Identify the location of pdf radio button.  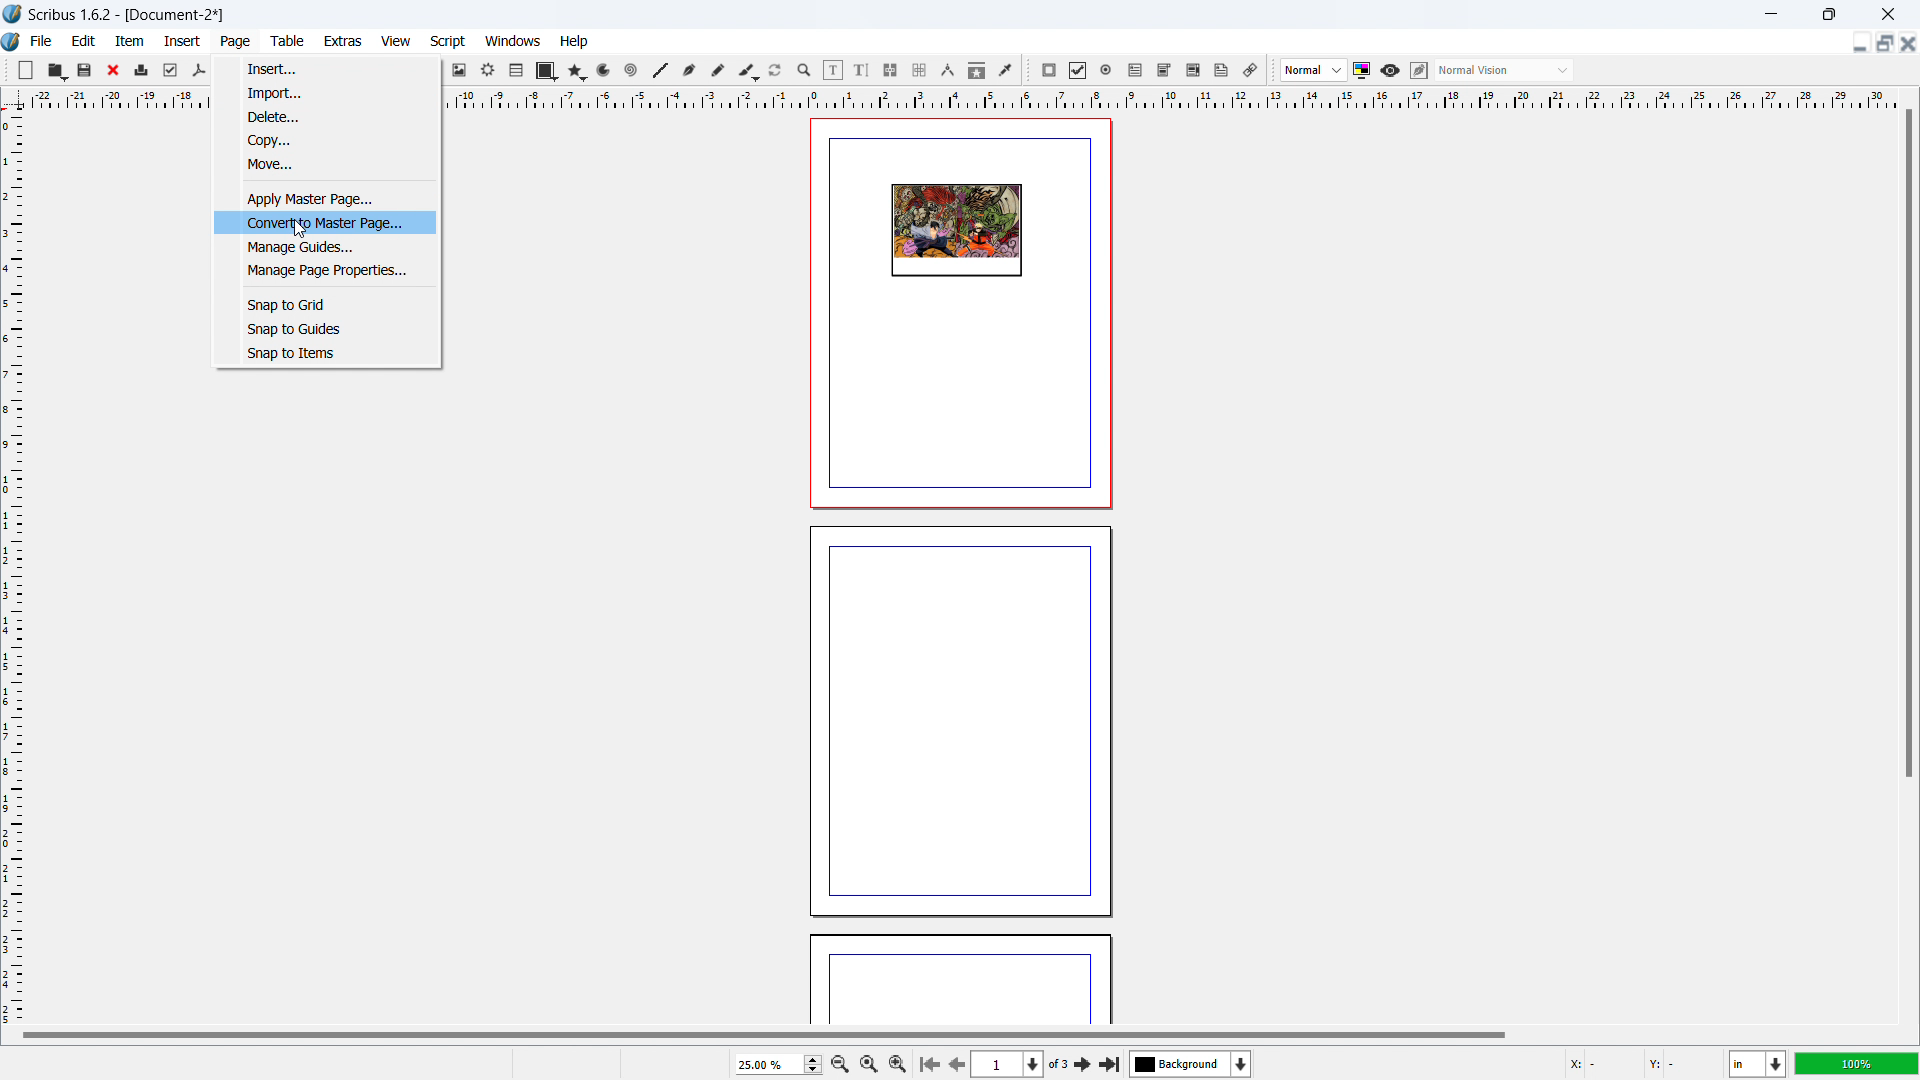
(1106, 69).